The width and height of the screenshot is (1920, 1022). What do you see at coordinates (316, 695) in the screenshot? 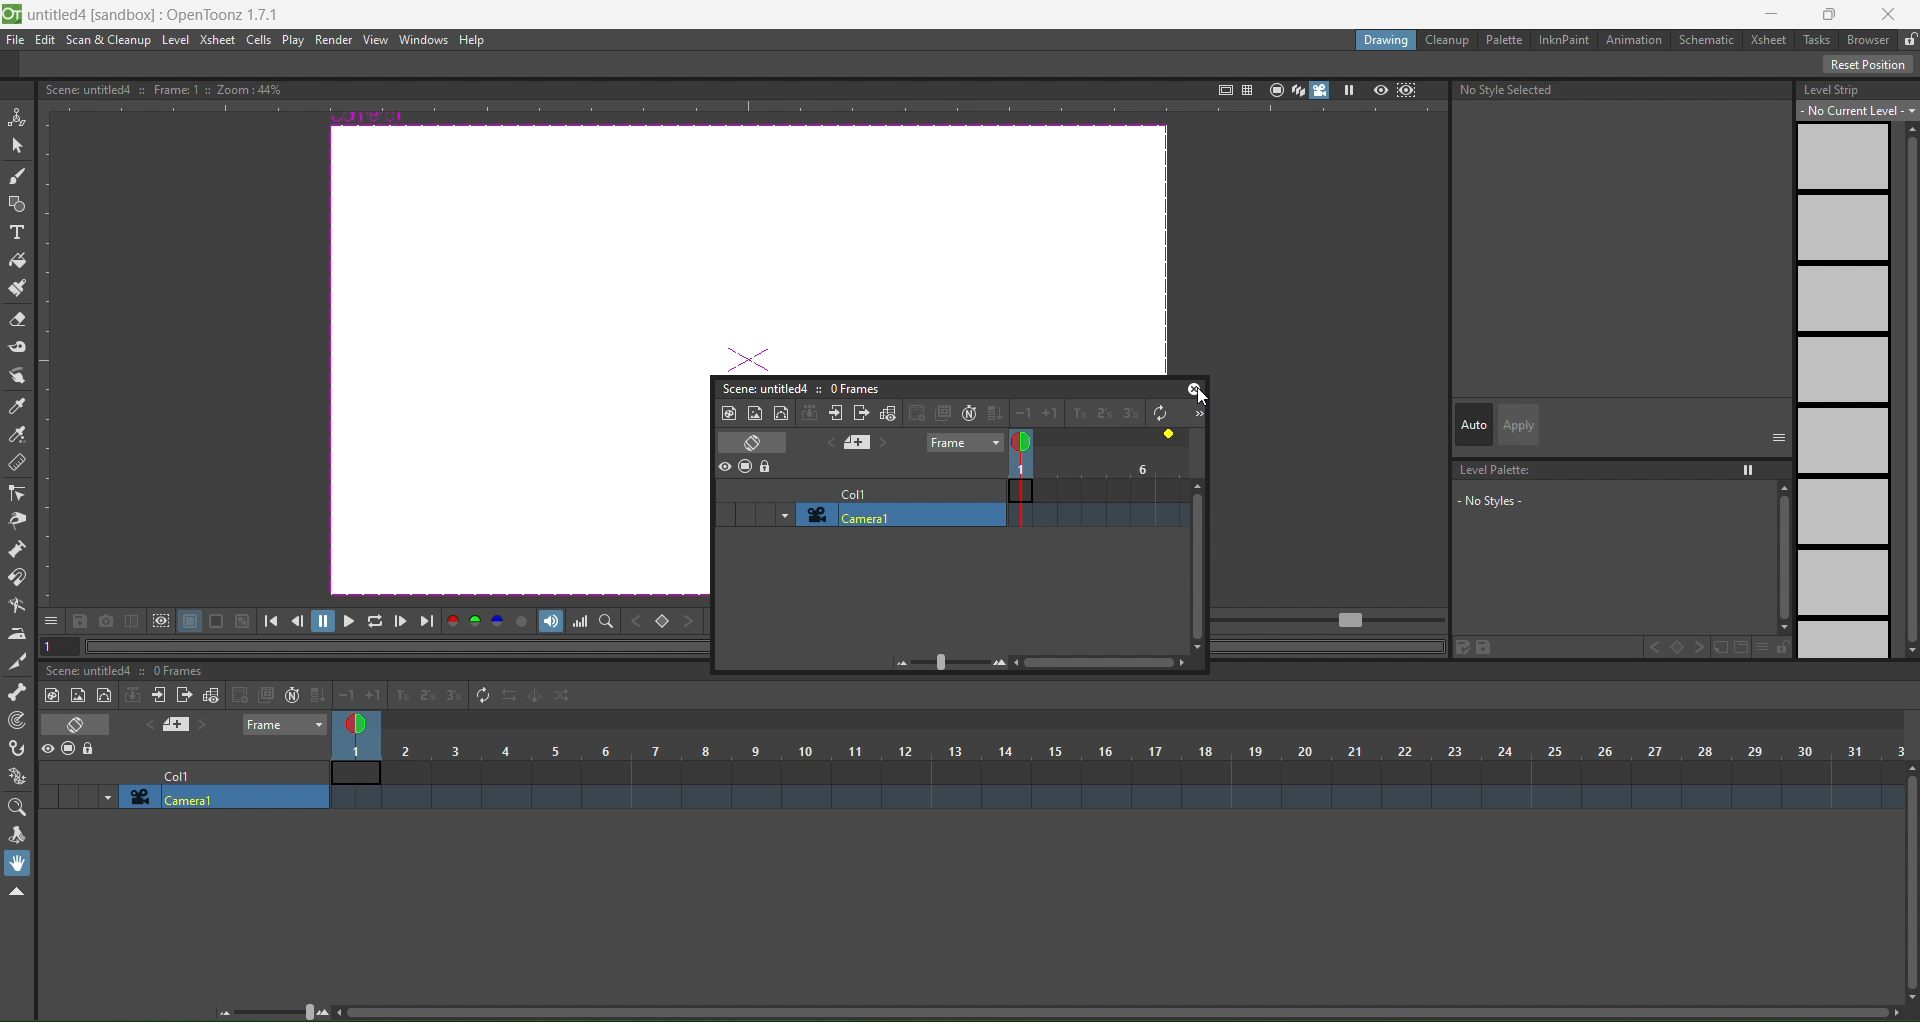
I see `fill in empty cells` at bounding box center [316, 695].